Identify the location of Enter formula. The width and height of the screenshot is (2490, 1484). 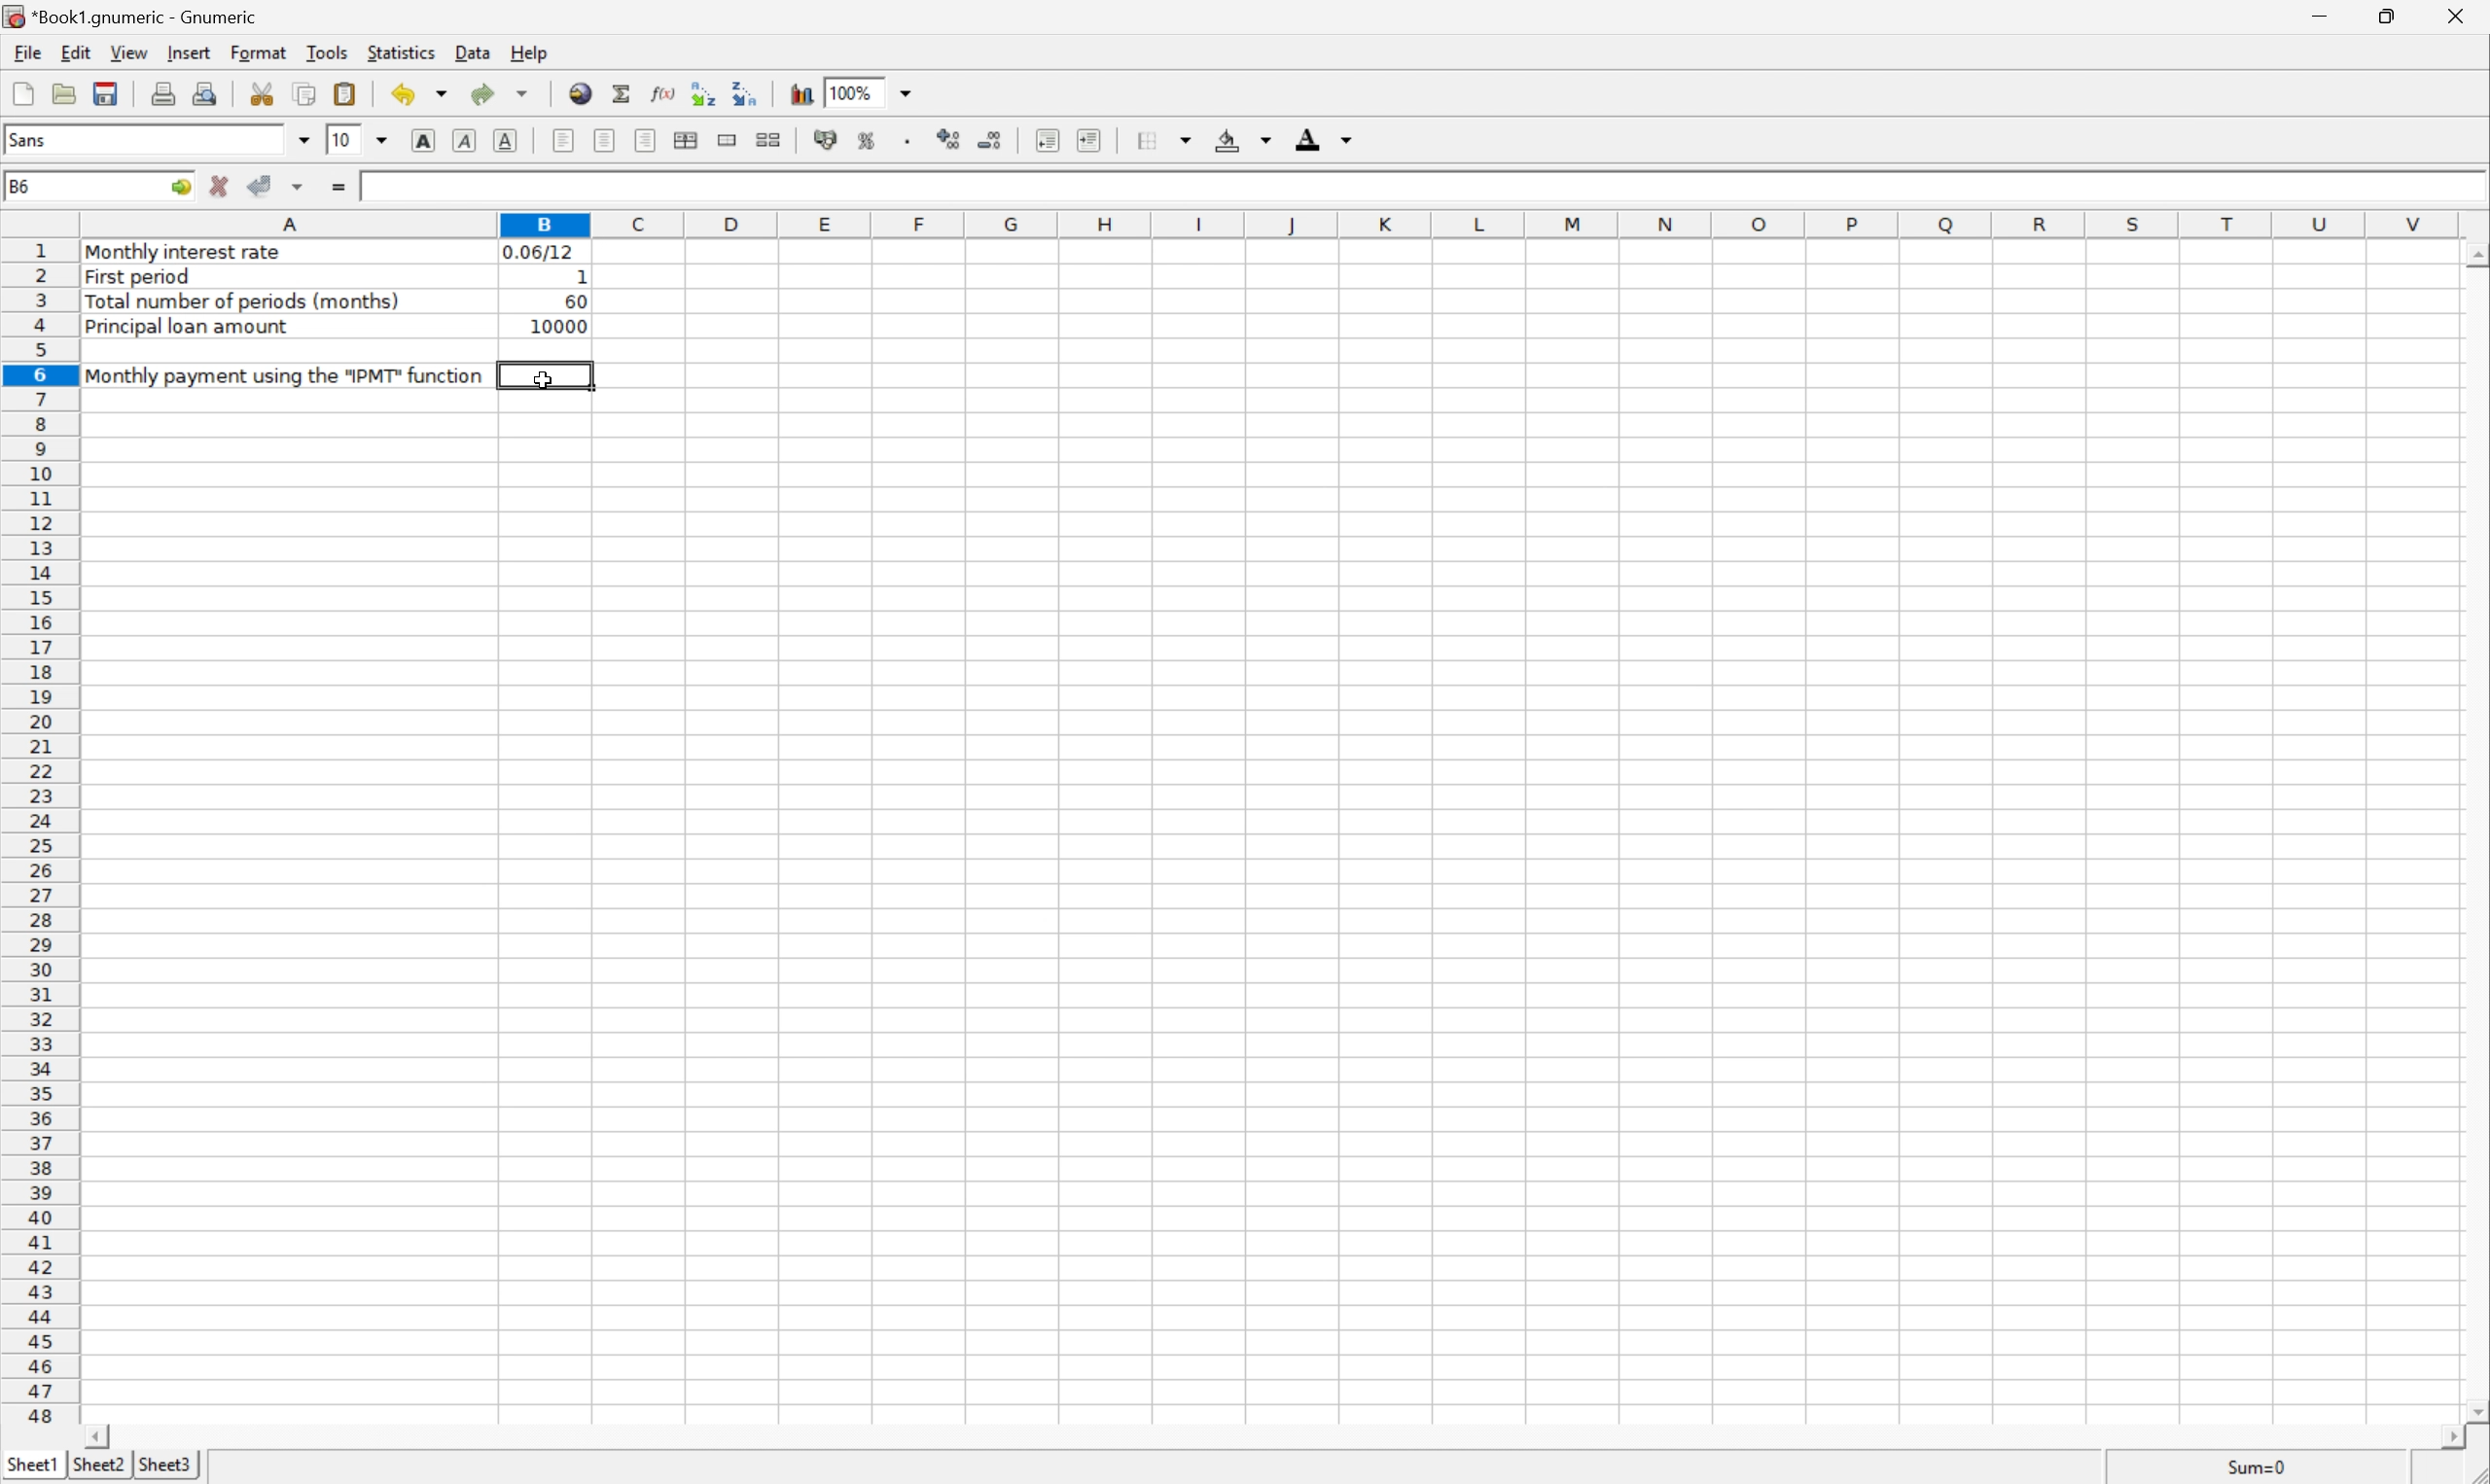
(336, 186).